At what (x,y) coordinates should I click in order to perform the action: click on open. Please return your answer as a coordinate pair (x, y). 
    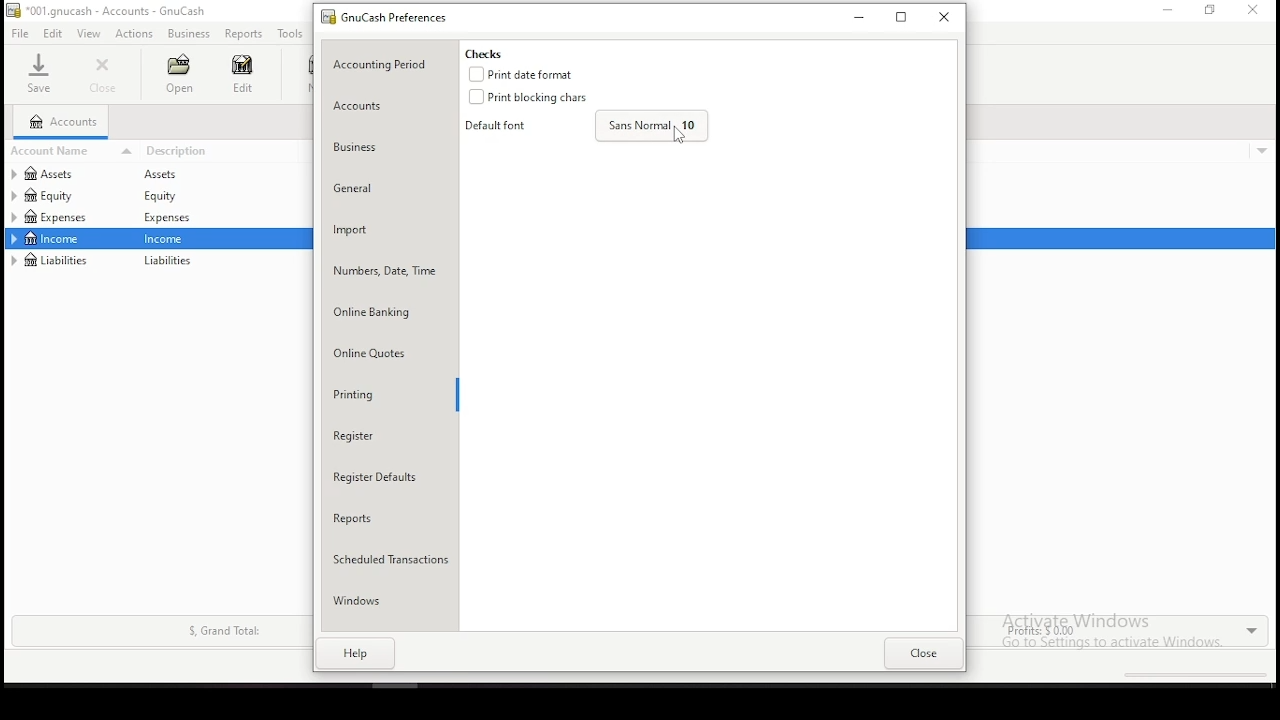
    Looking at the image, I should click on (178, 74).